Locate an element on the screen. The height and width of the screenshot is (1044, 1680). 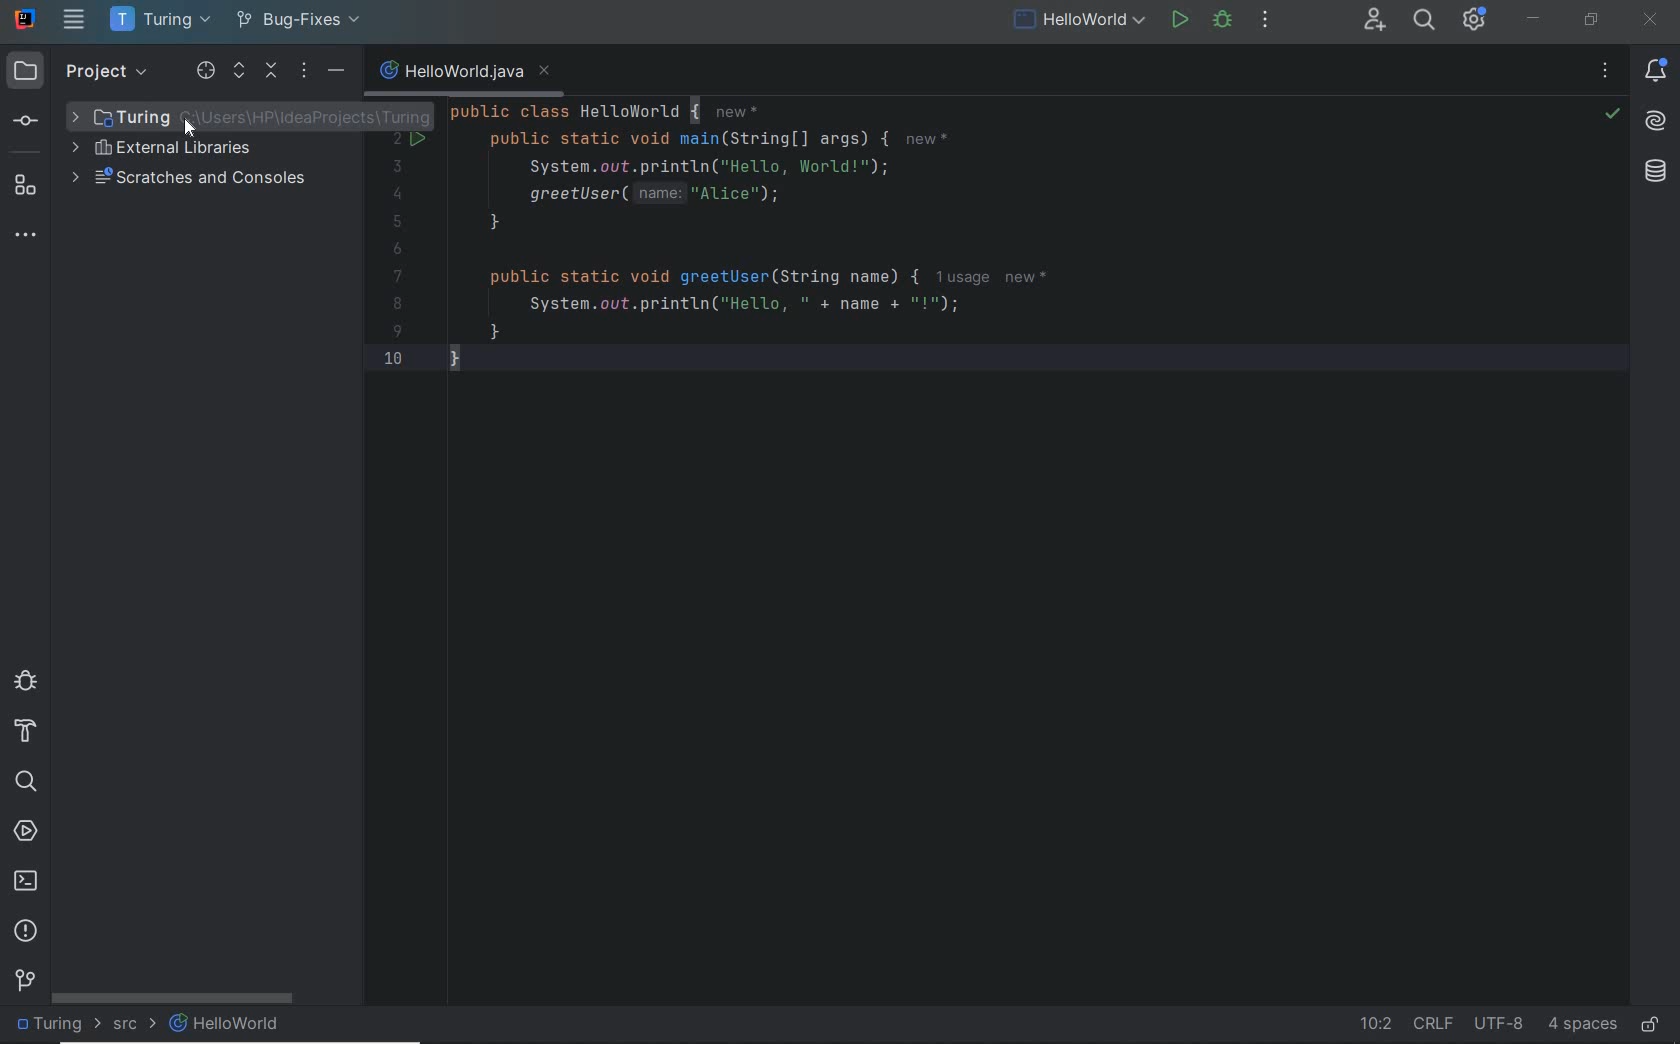
project folder is located at coordinates (55, 1025).